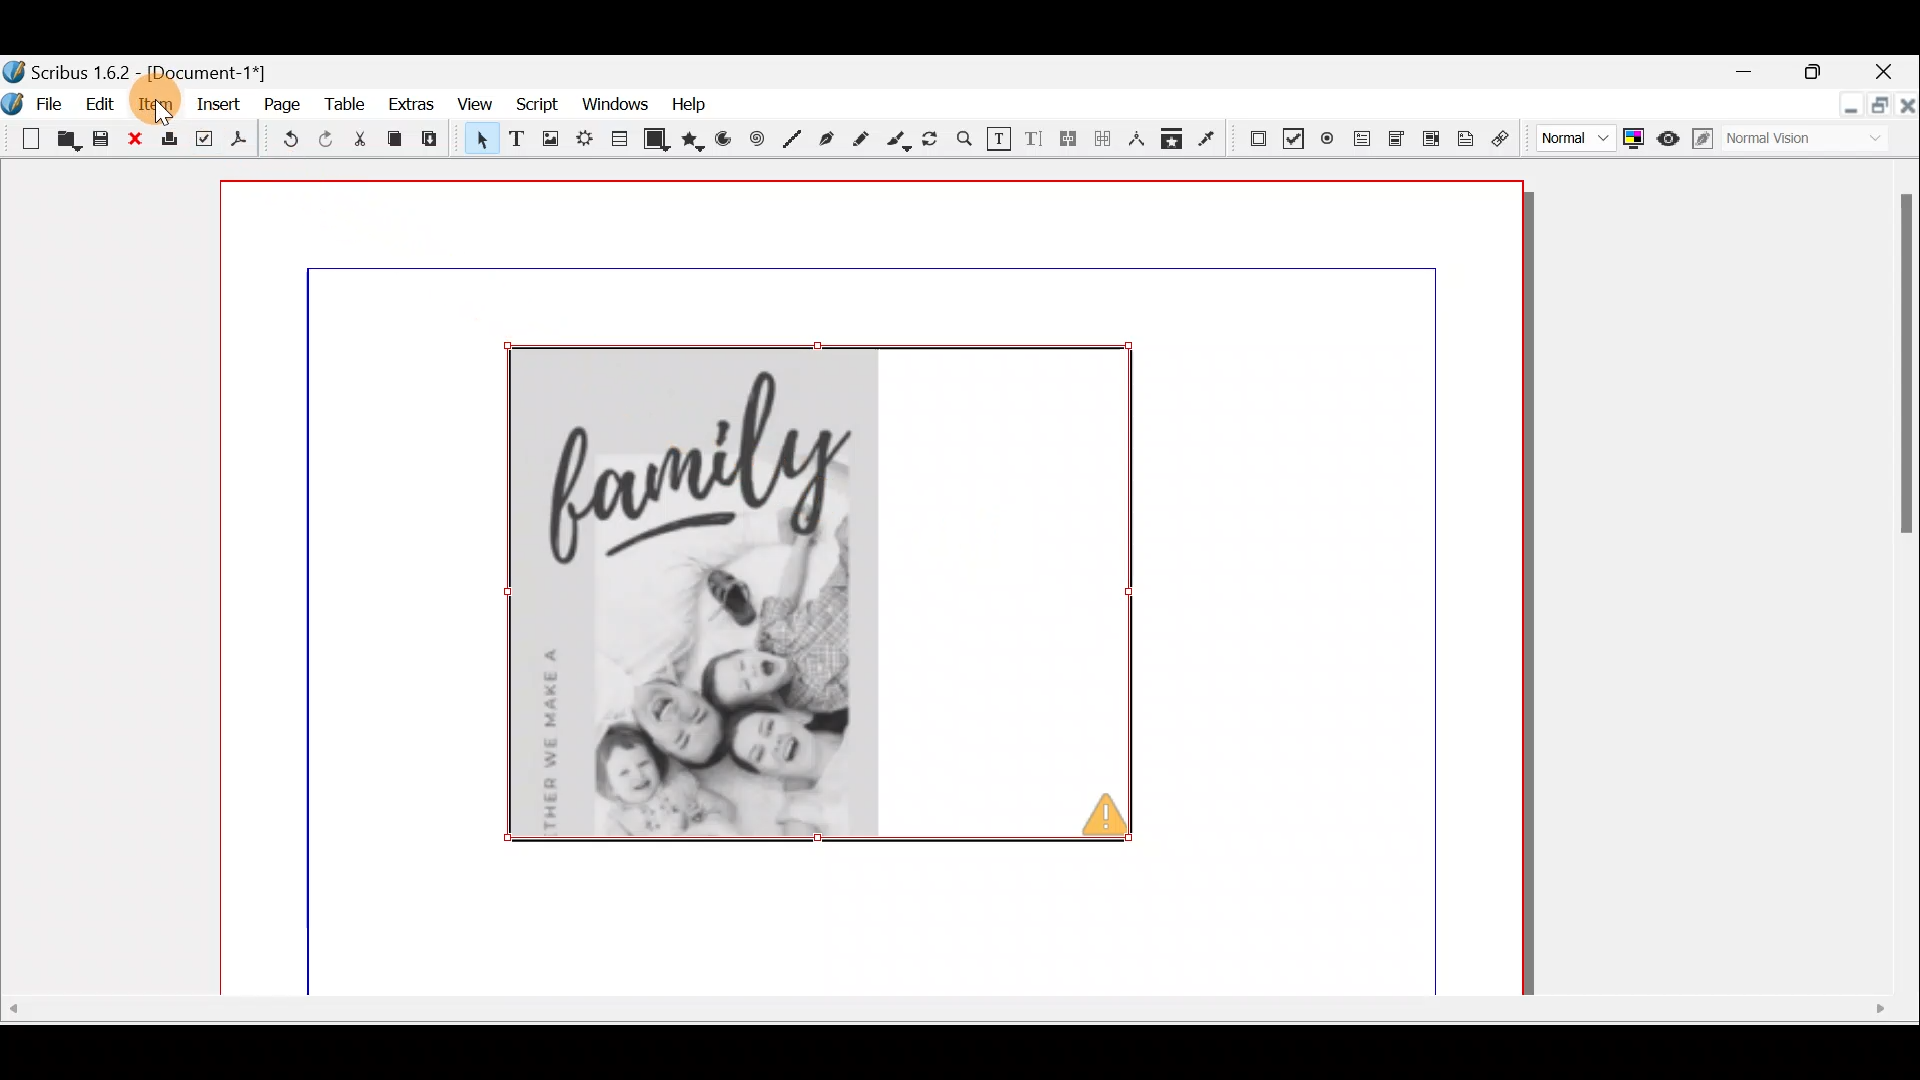  I want to click on Eye dropper, so click(1211, 140).